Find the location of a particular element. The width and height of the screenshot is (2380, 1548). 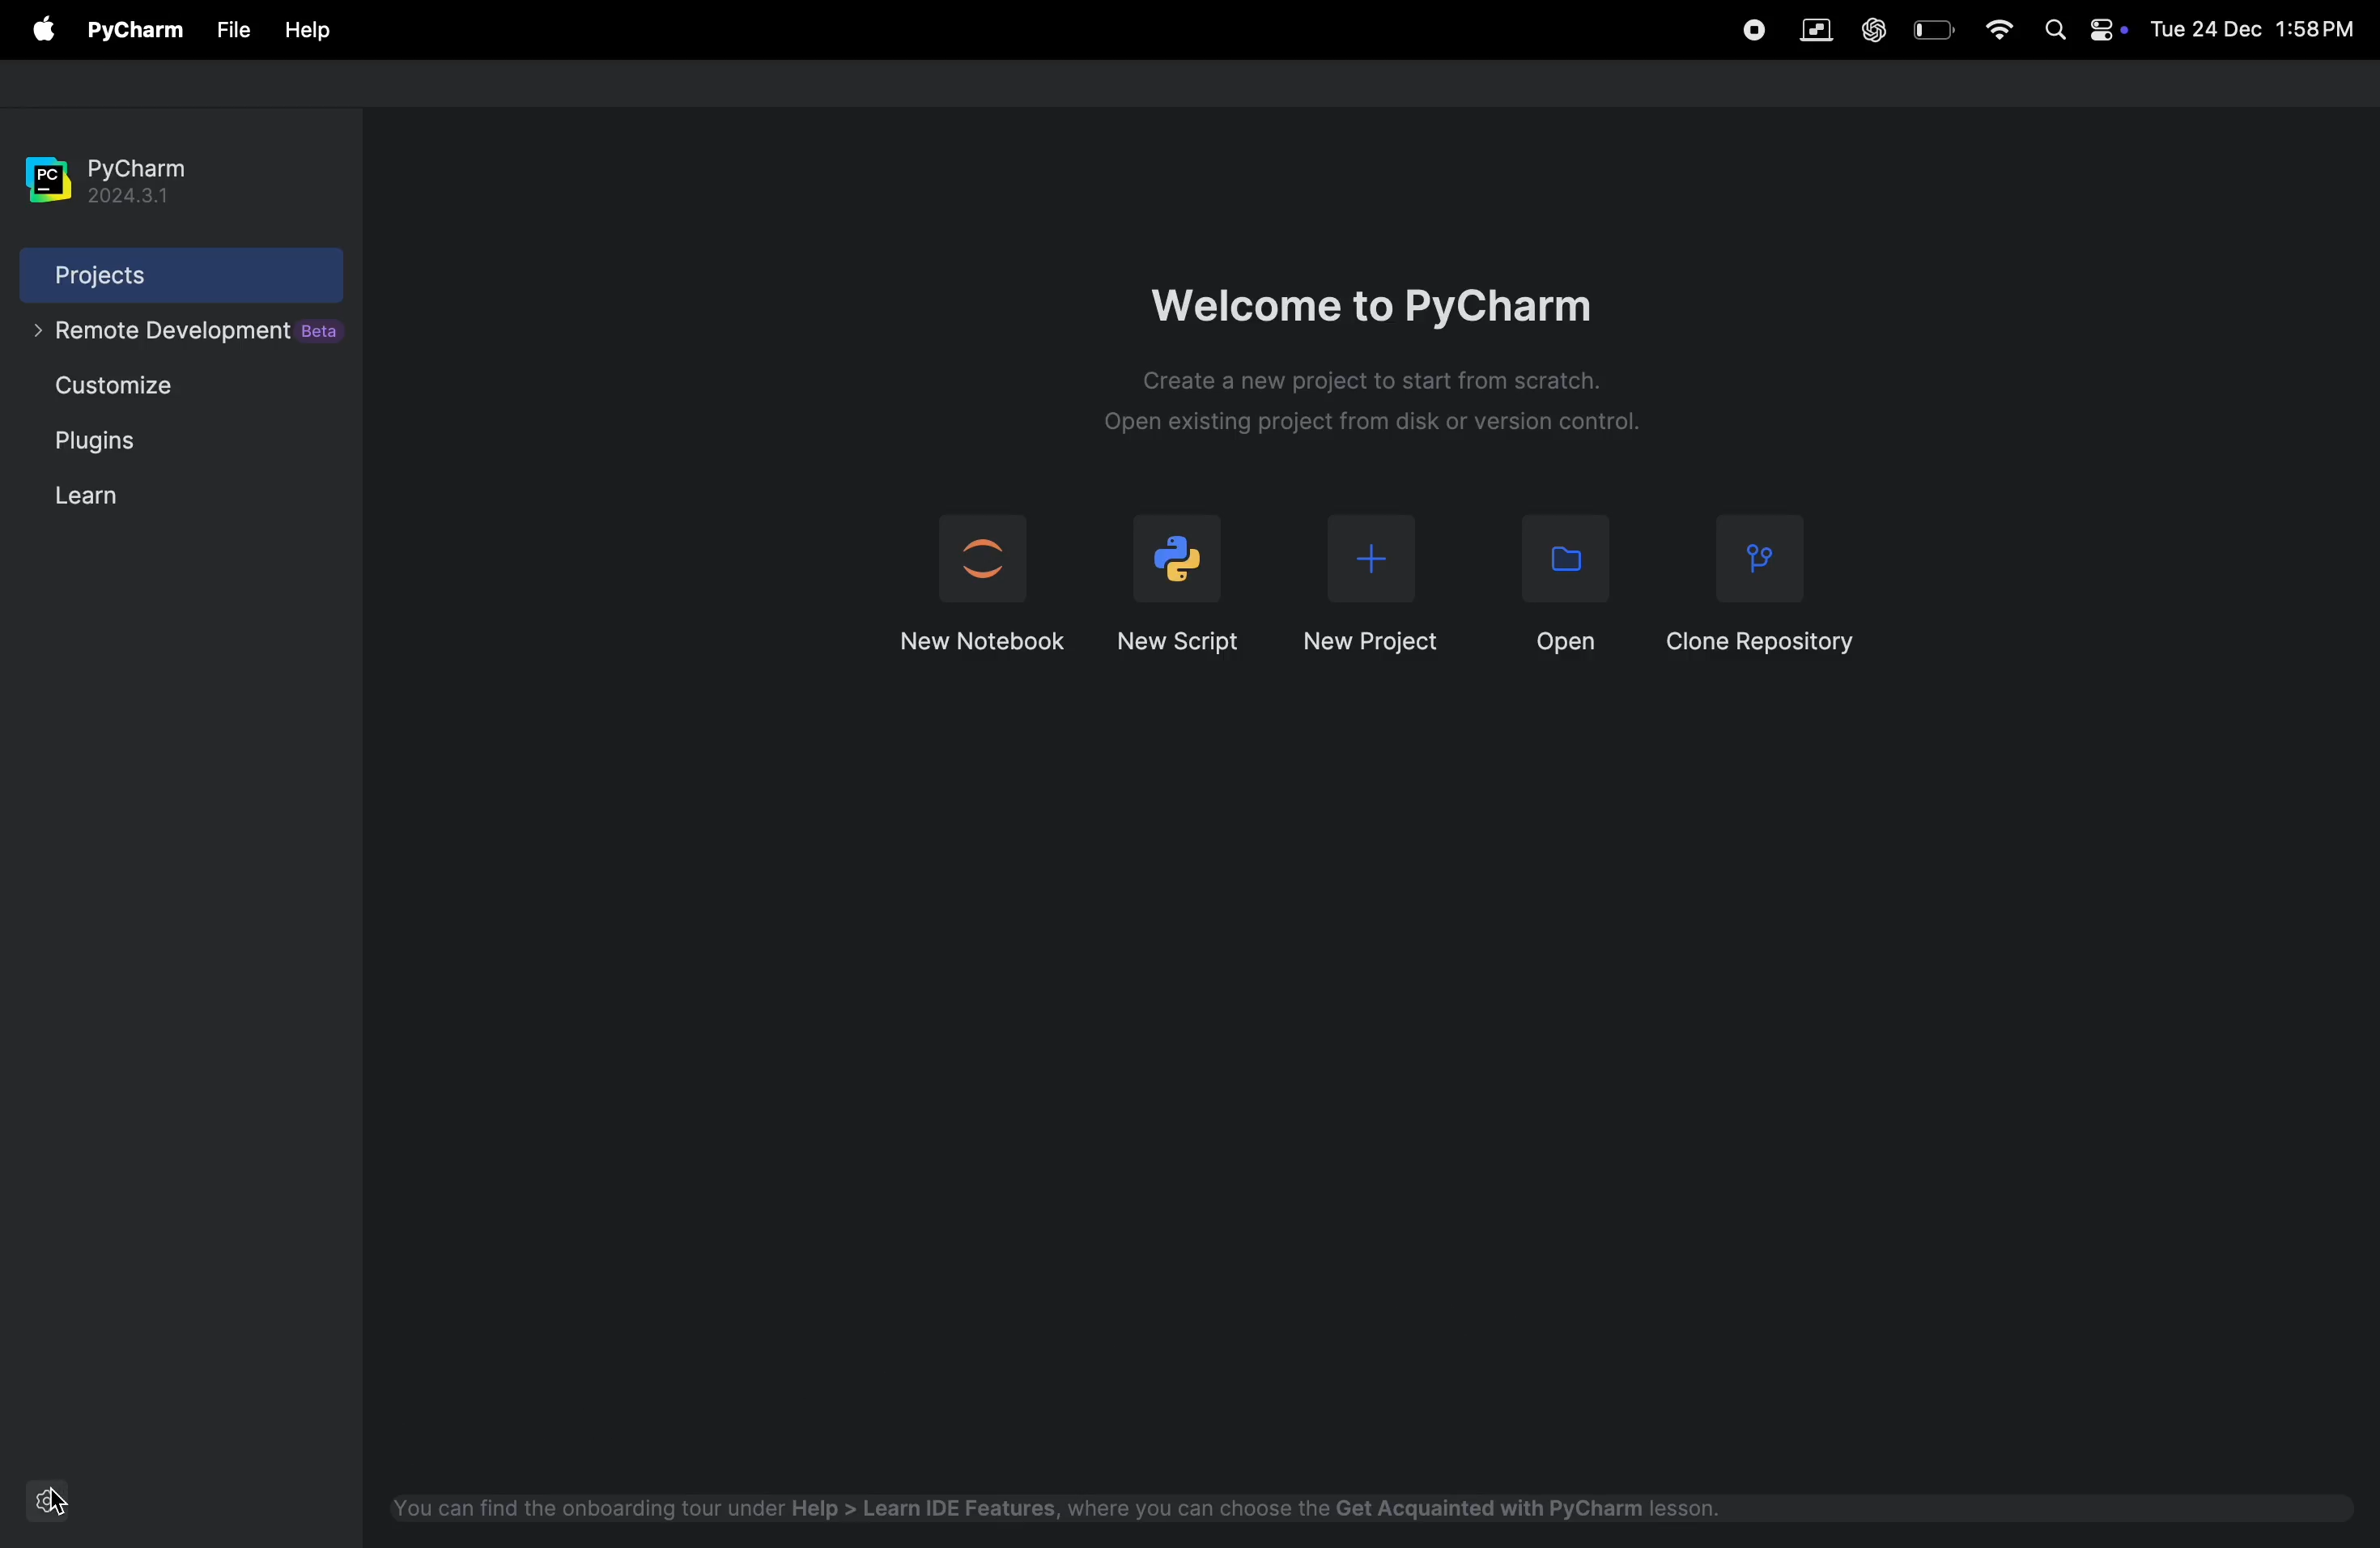

file is located at coordinates (307, 32).